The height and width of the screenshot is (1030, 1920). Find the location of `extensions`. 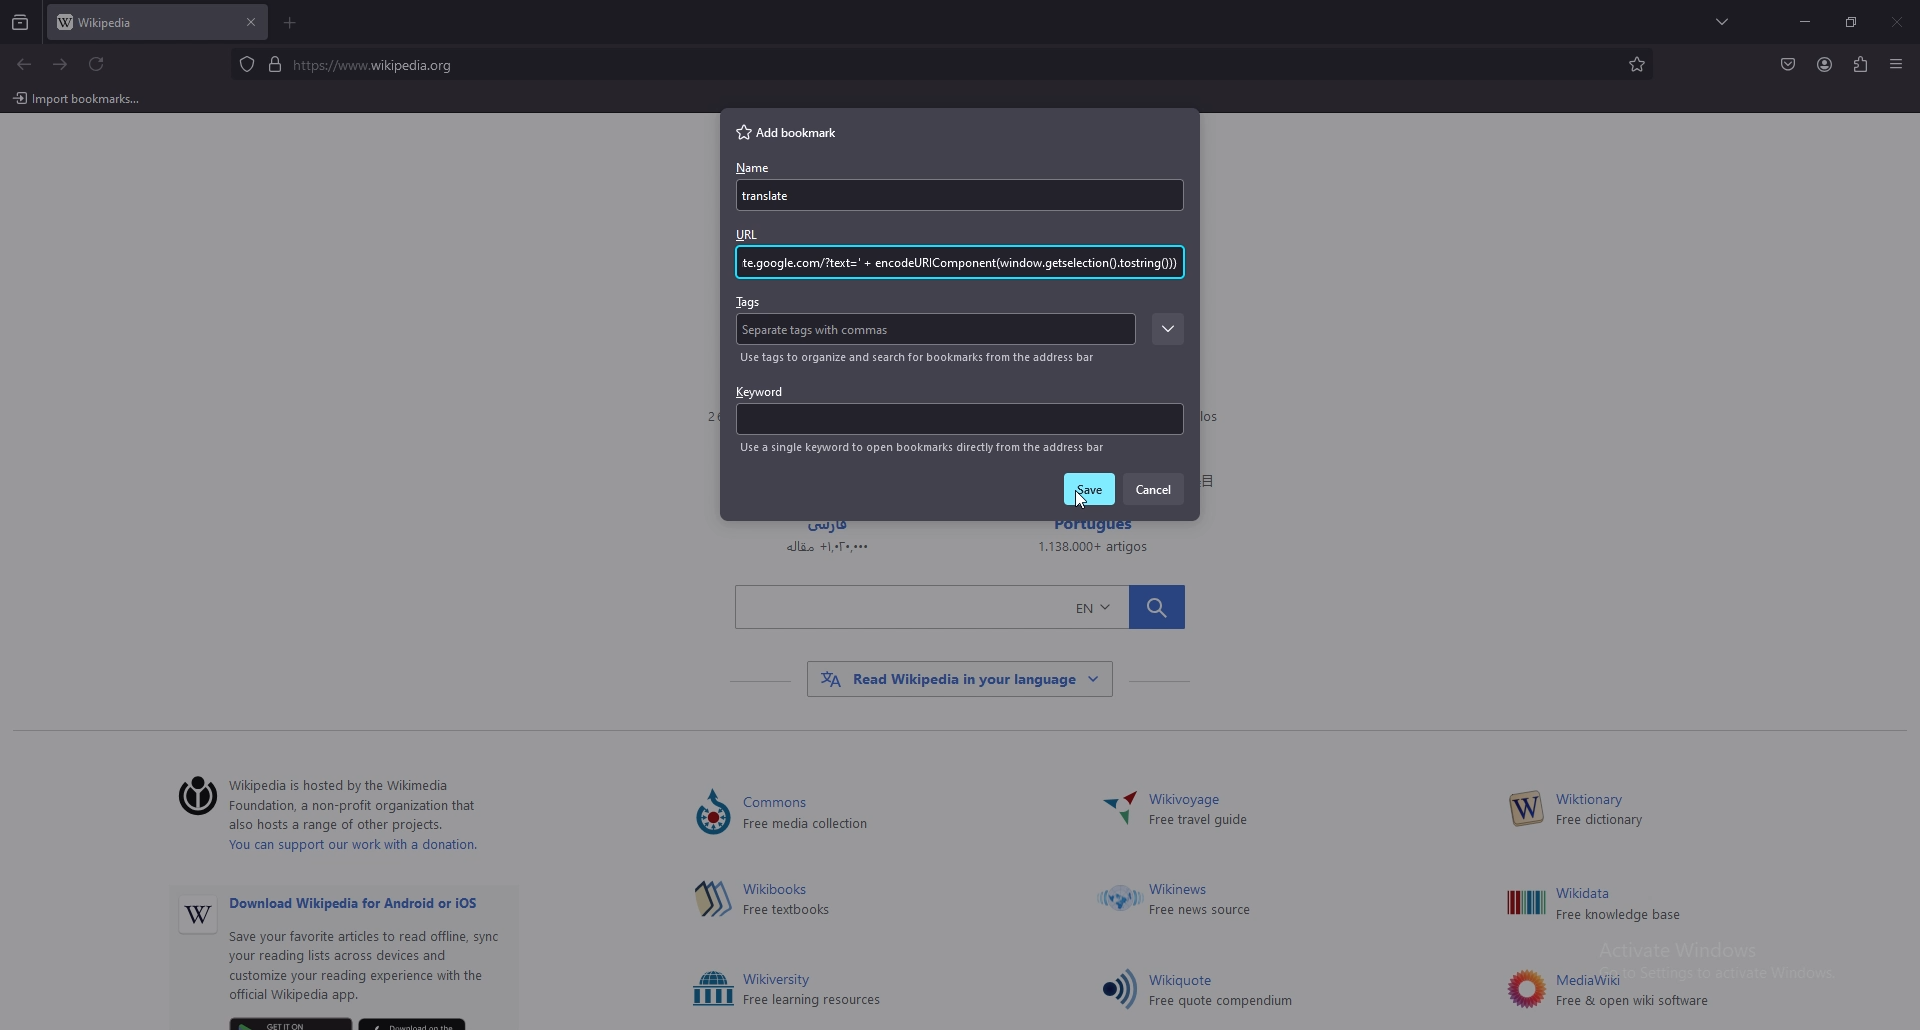

extensions is located at coordinates (1859, 66).